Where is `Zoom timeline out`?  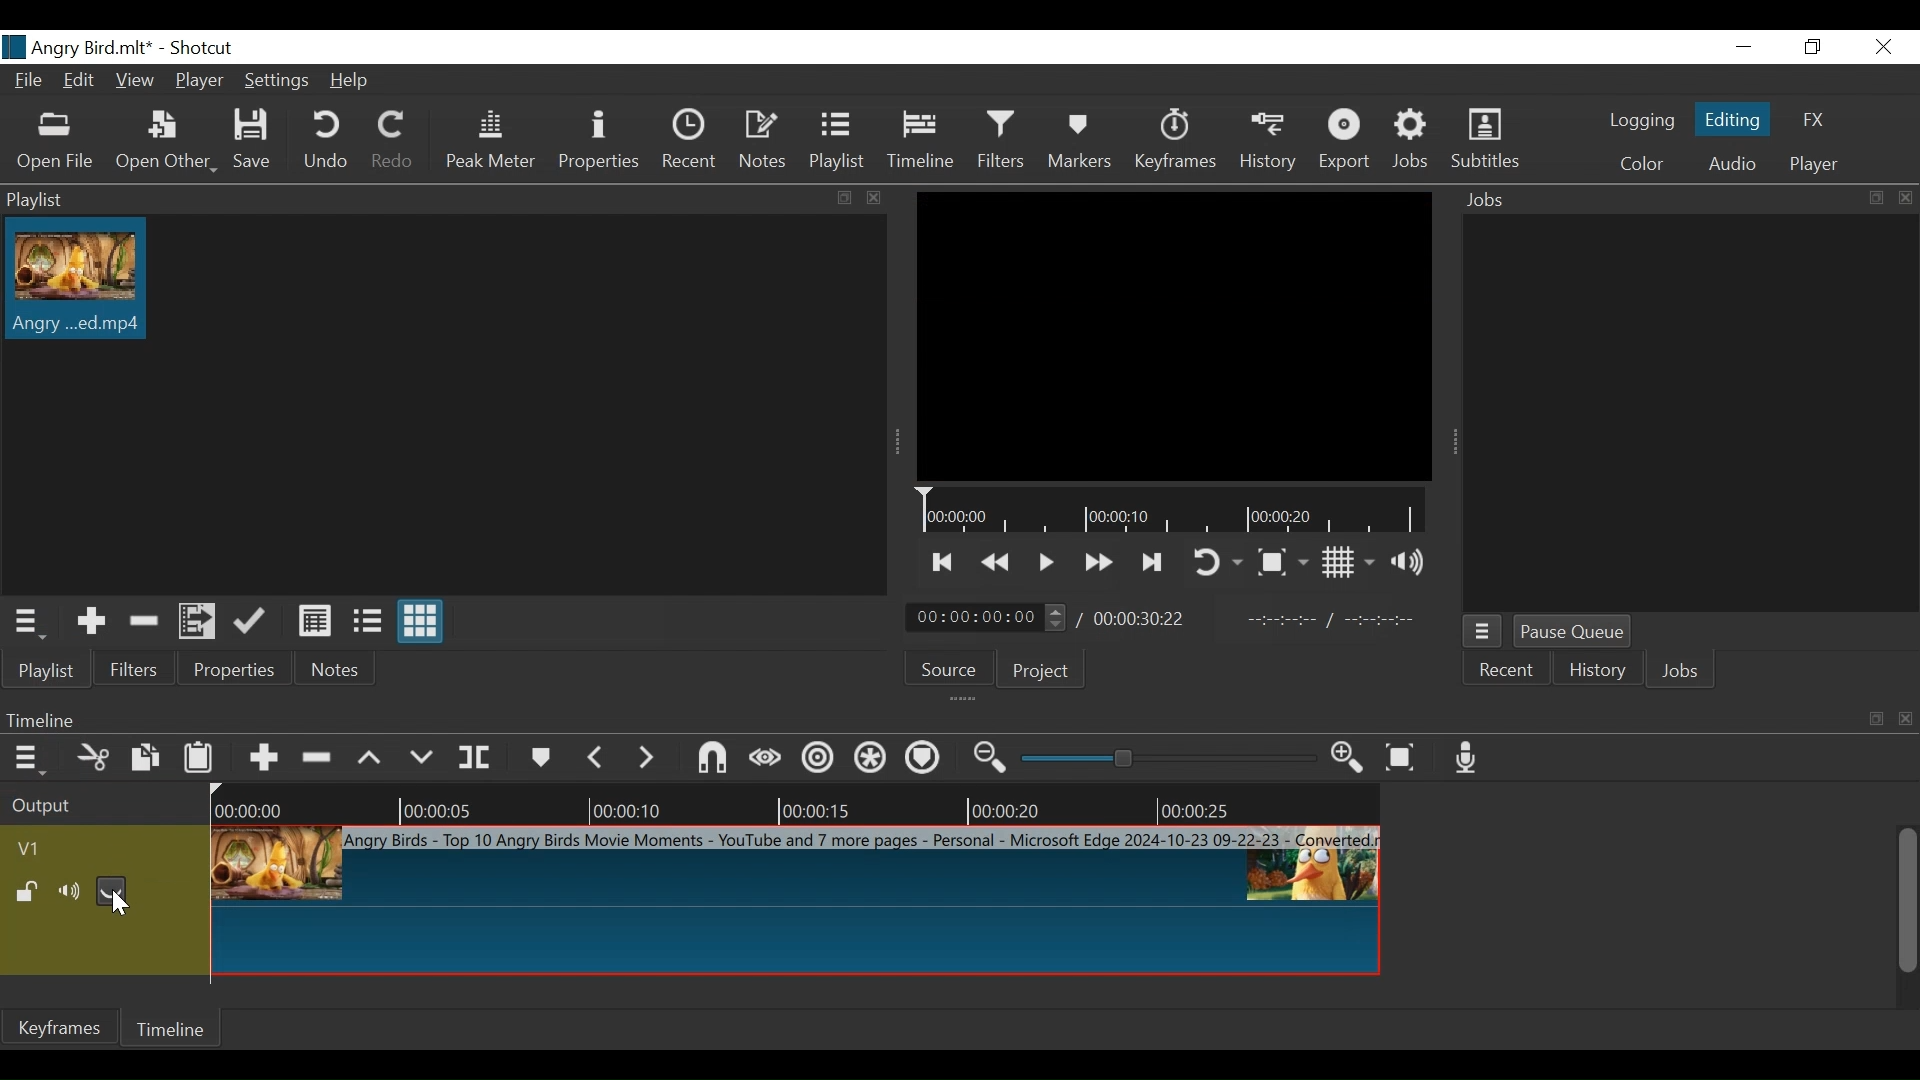
Zoom timeline out is located at coordinates (993, 758).